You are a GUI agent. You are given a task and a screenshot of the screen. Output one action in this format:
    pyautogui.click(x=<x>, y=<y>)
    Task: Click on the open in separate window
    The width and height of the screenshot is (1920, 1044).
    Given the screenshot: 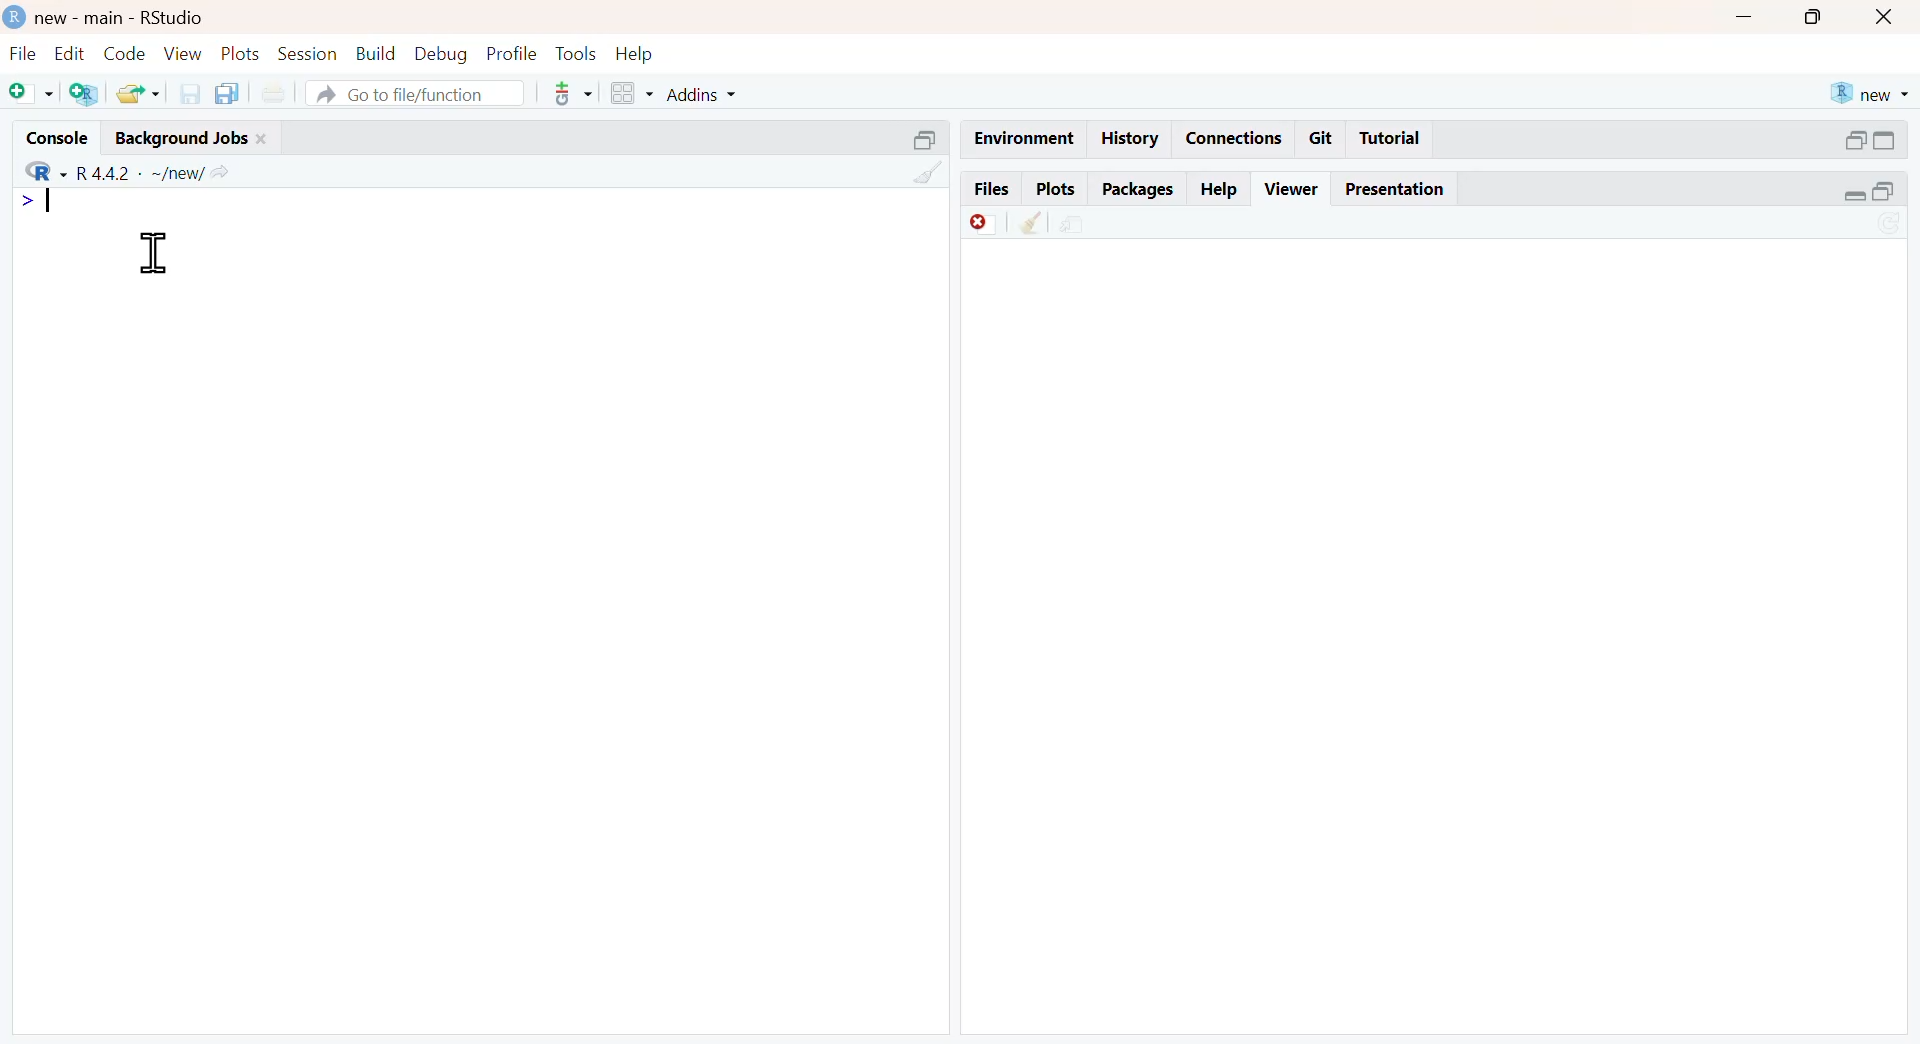 What is the action you would take?
    pyautogui.click(x=1856, y=141)
    